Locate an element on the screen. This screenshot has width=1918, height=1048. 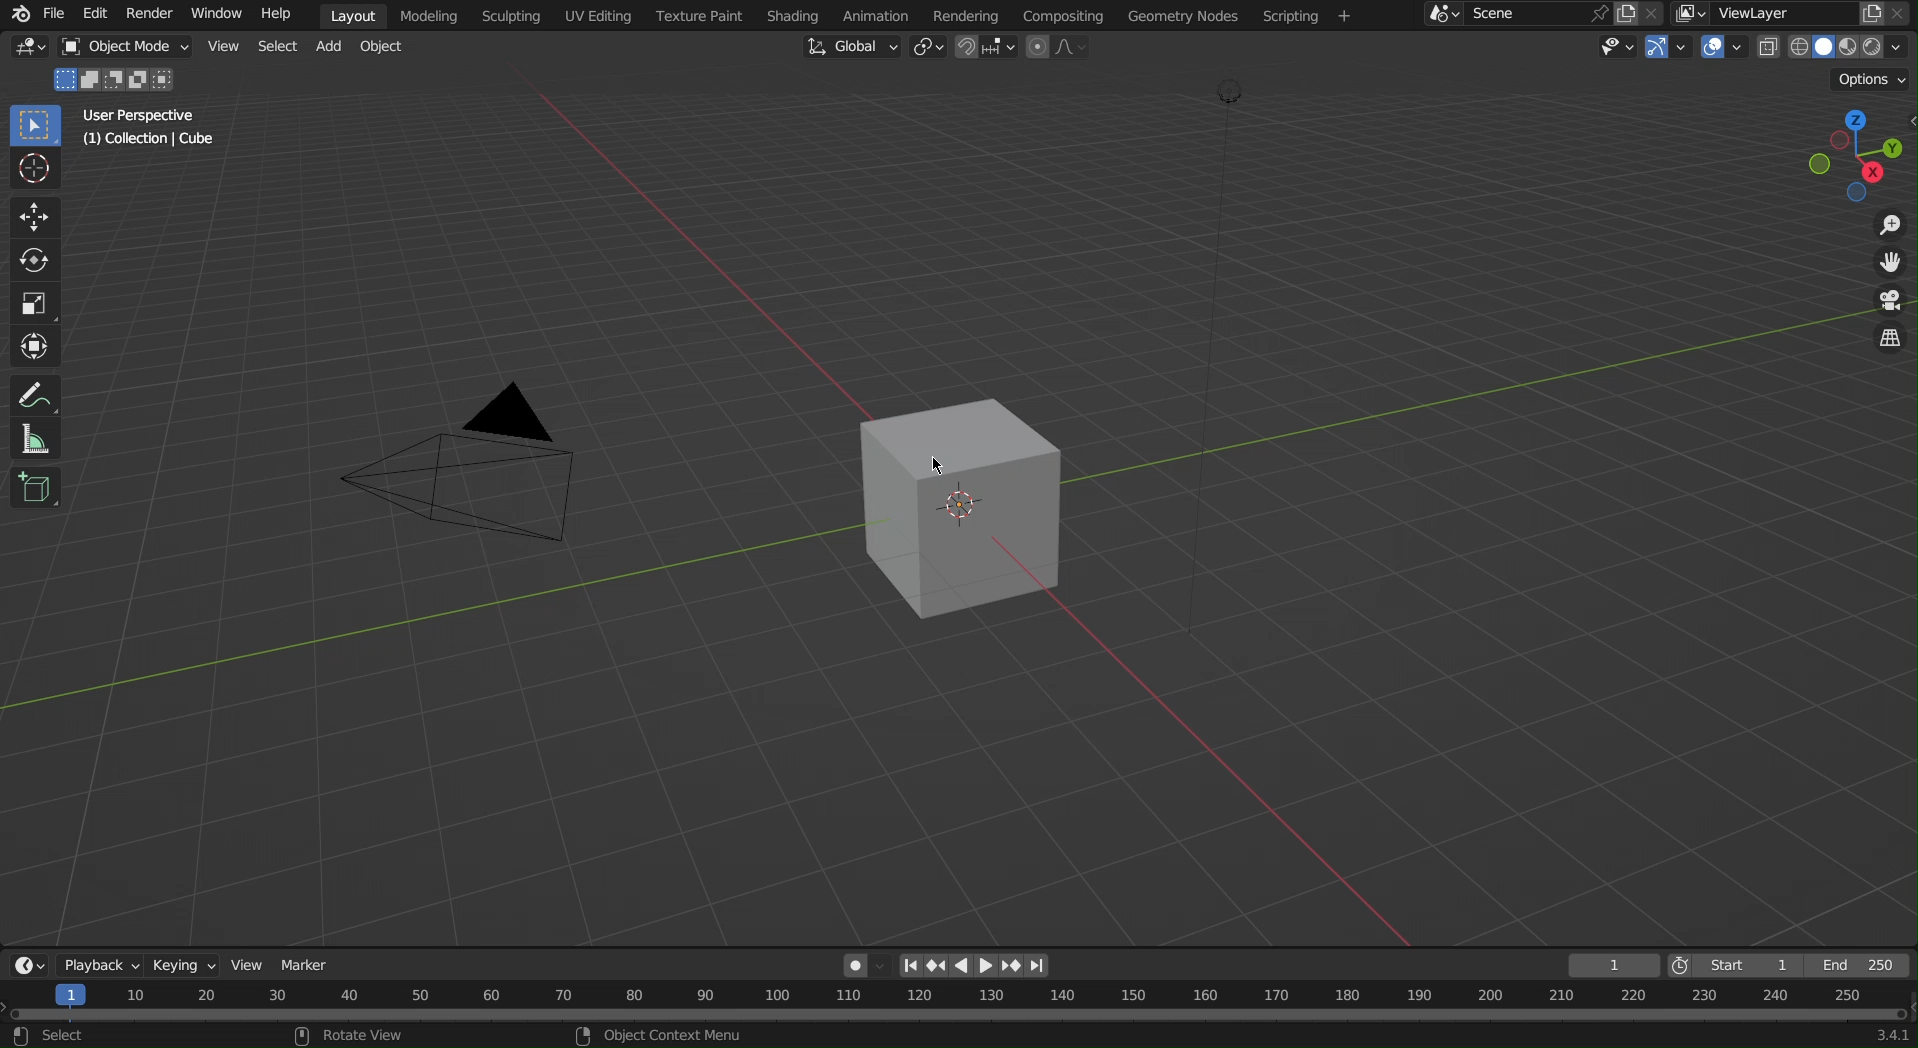
Viewport is located at coordinates (1857, 157).